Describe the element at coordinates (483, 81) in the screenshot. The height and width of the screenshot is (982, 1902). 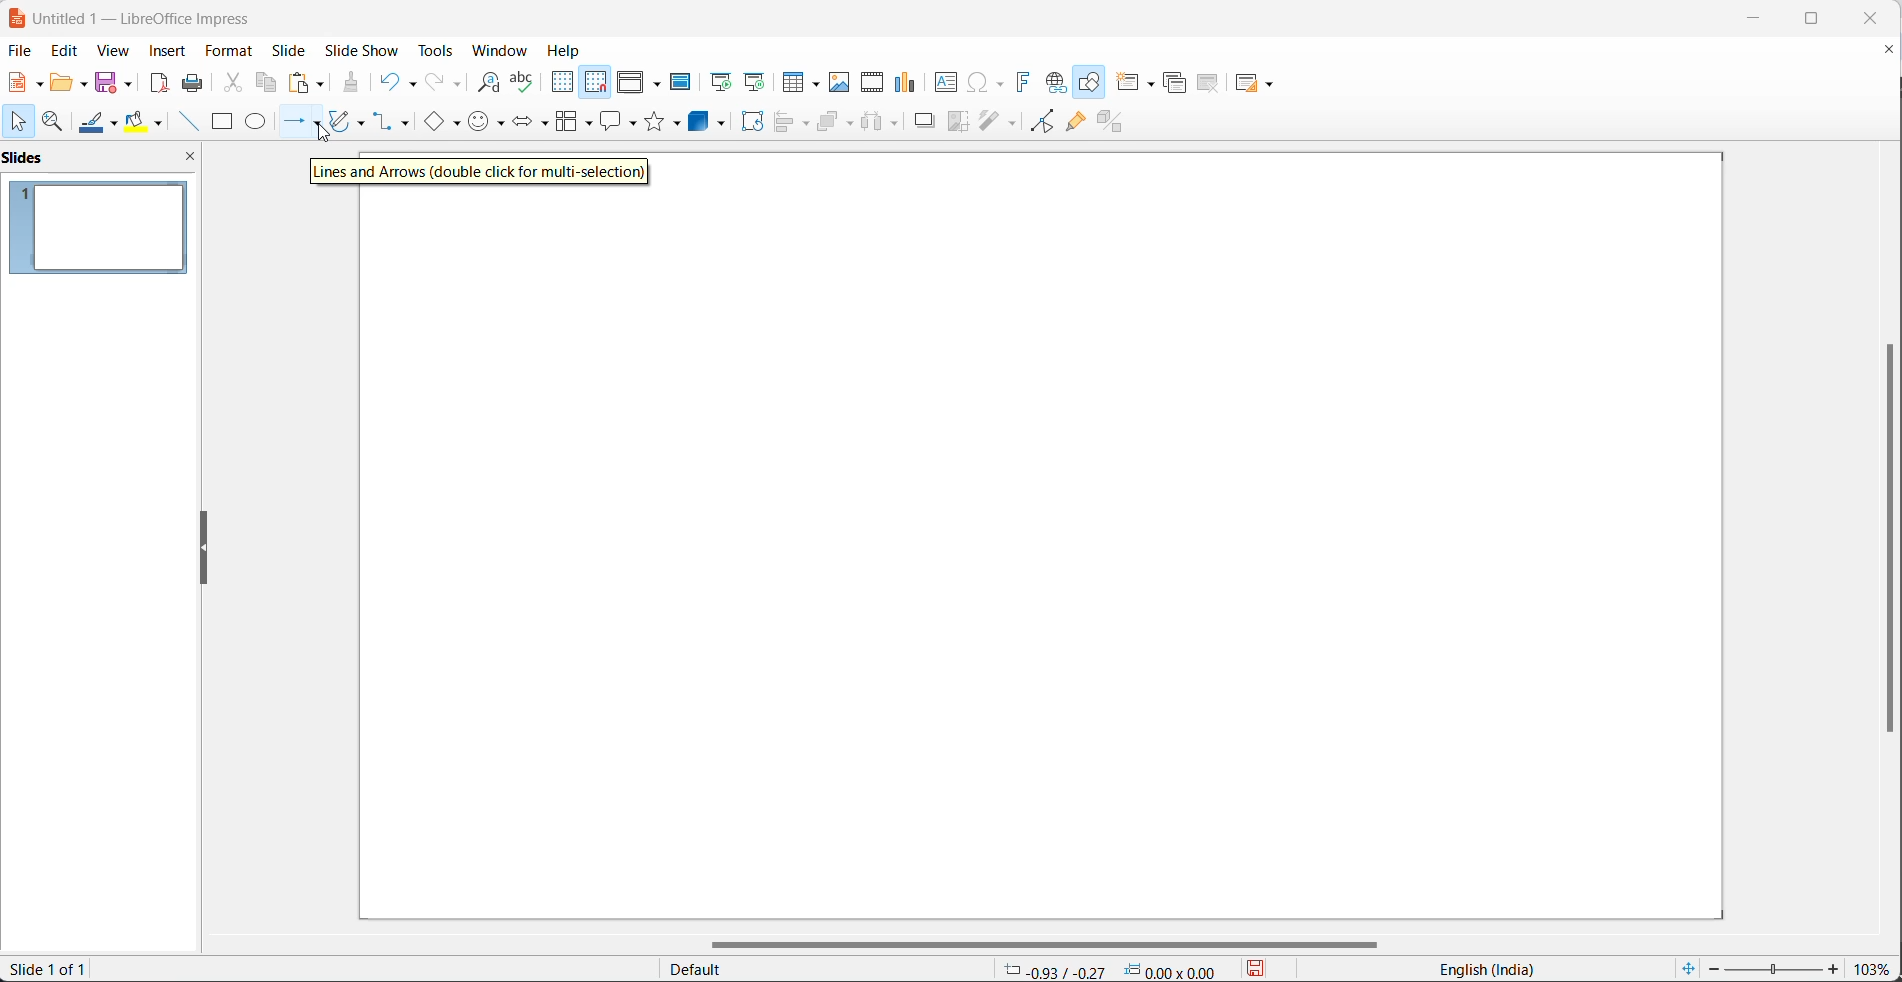
I see `find and replace` at that location.